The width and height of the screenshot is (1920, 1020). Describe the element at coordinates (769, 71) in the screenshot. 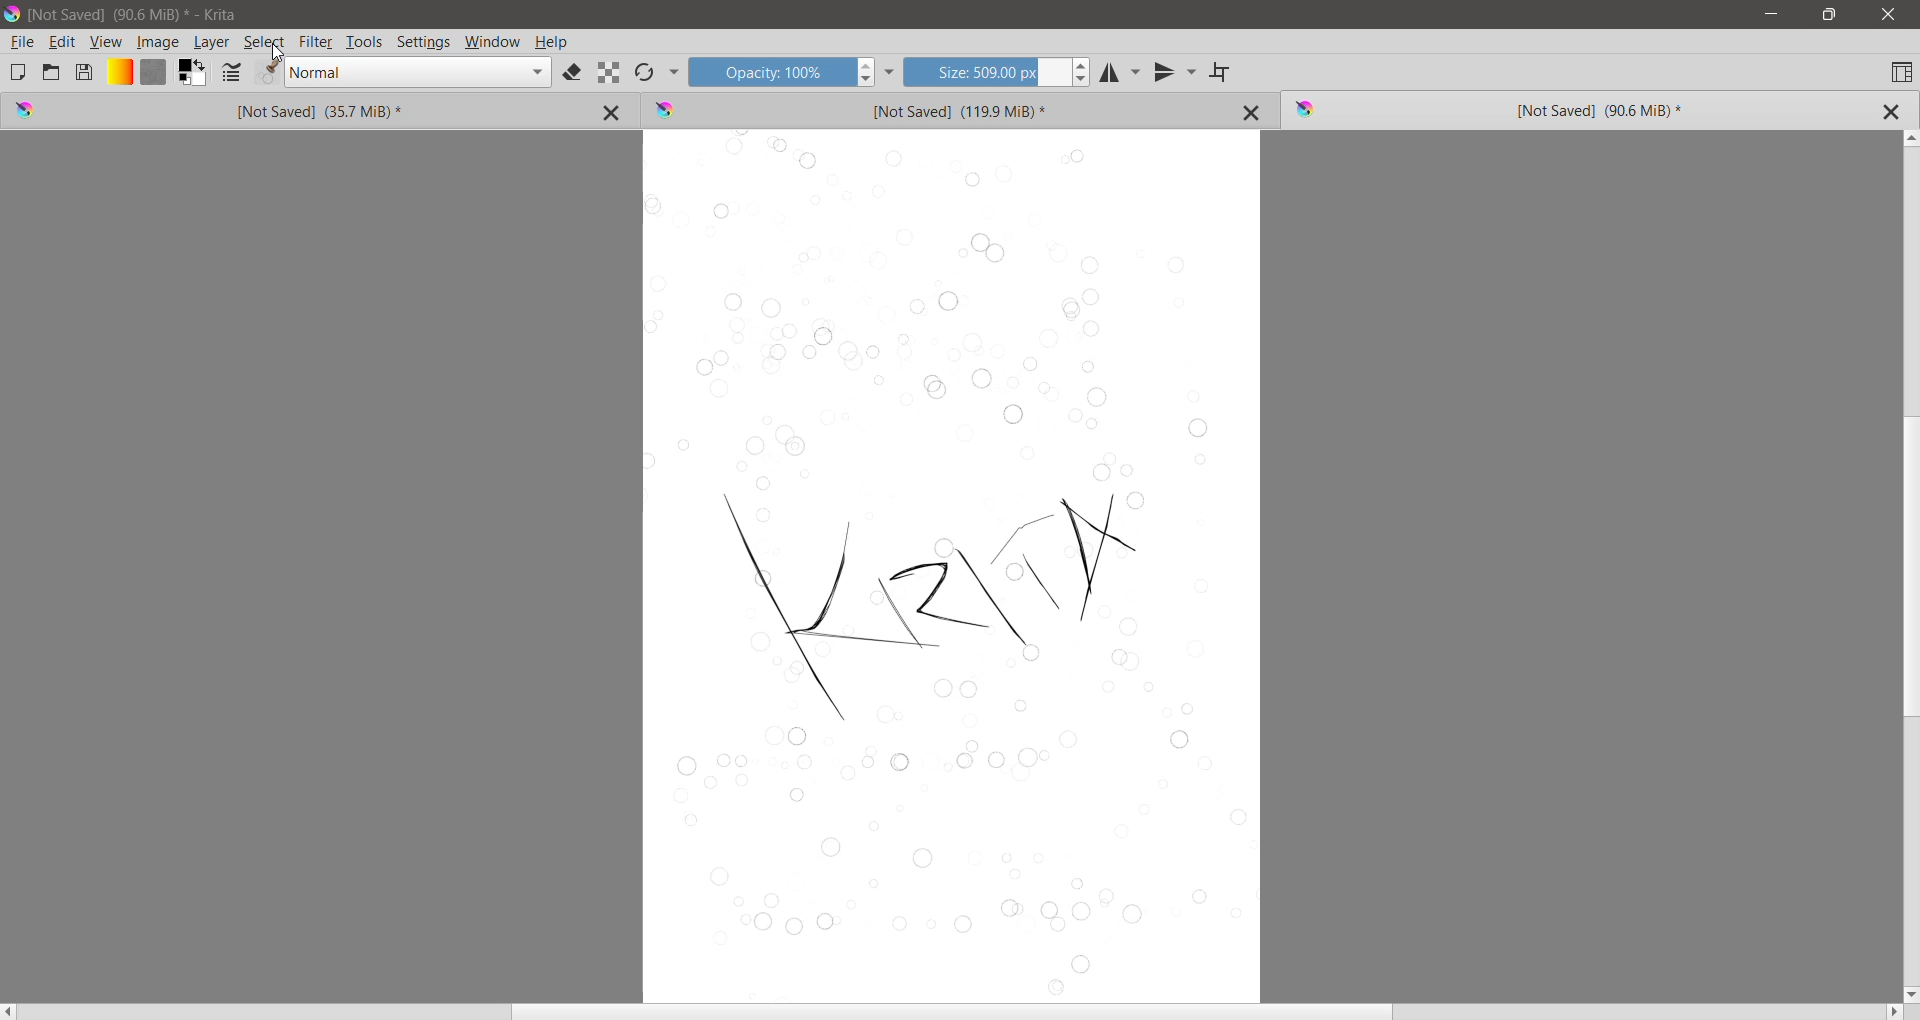

I see `Opacity input` at that location.